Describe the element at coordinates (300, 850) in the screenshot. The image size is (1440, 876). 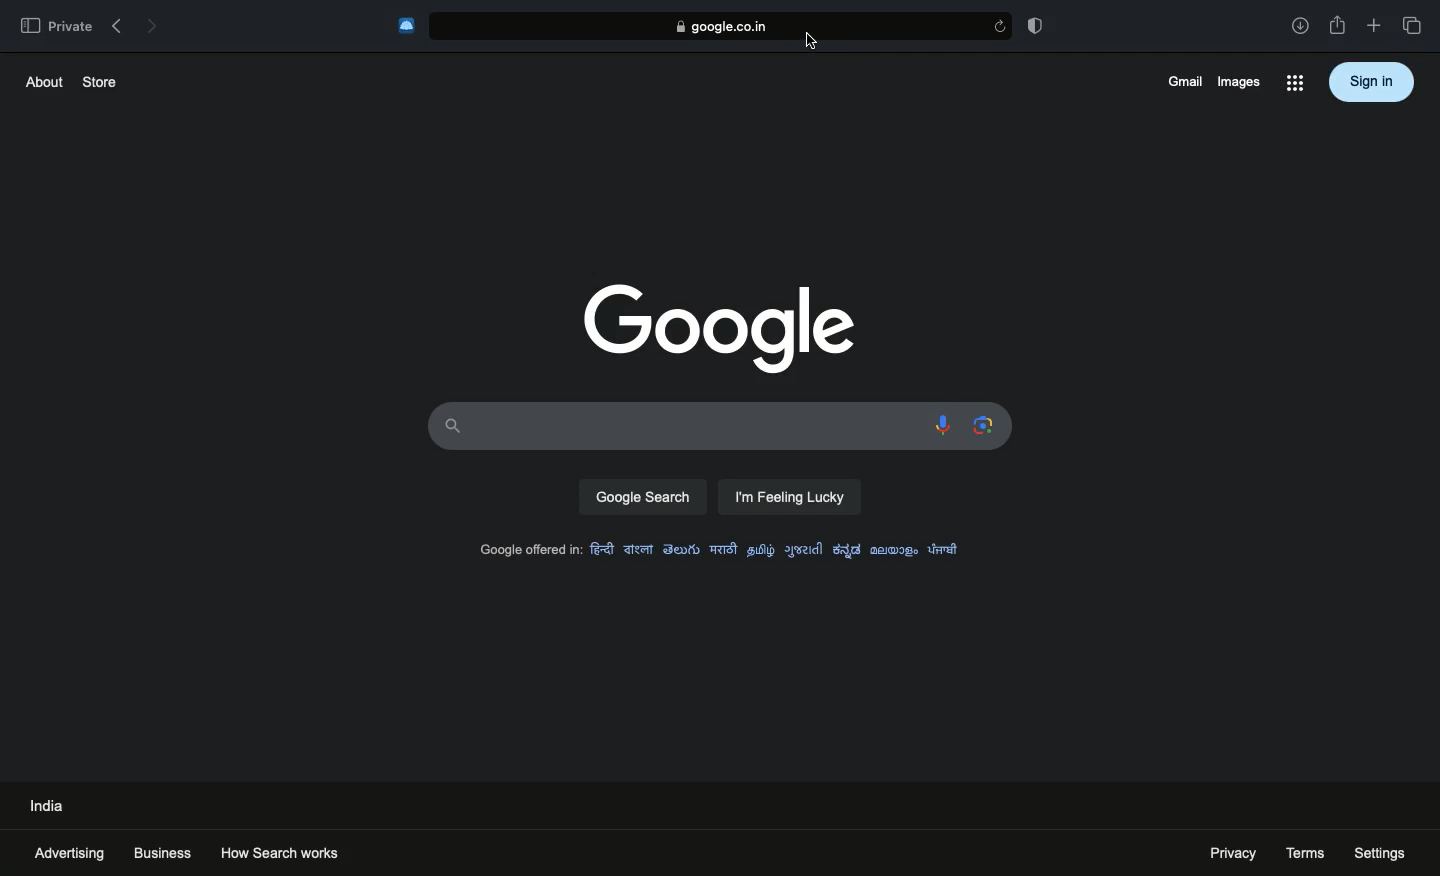
I see `how search works` at that location.